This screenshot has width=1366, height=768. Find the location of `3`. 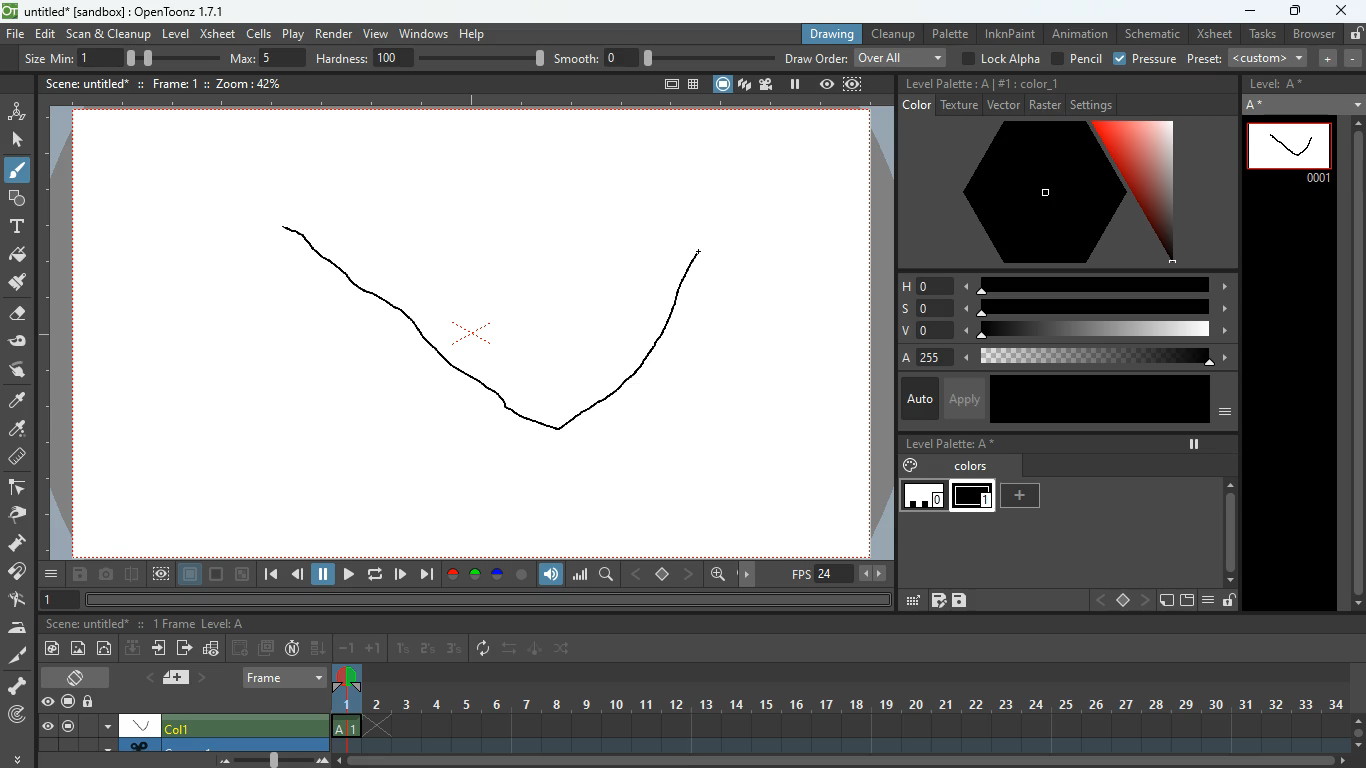

3 is located at coordinates (453, 649).